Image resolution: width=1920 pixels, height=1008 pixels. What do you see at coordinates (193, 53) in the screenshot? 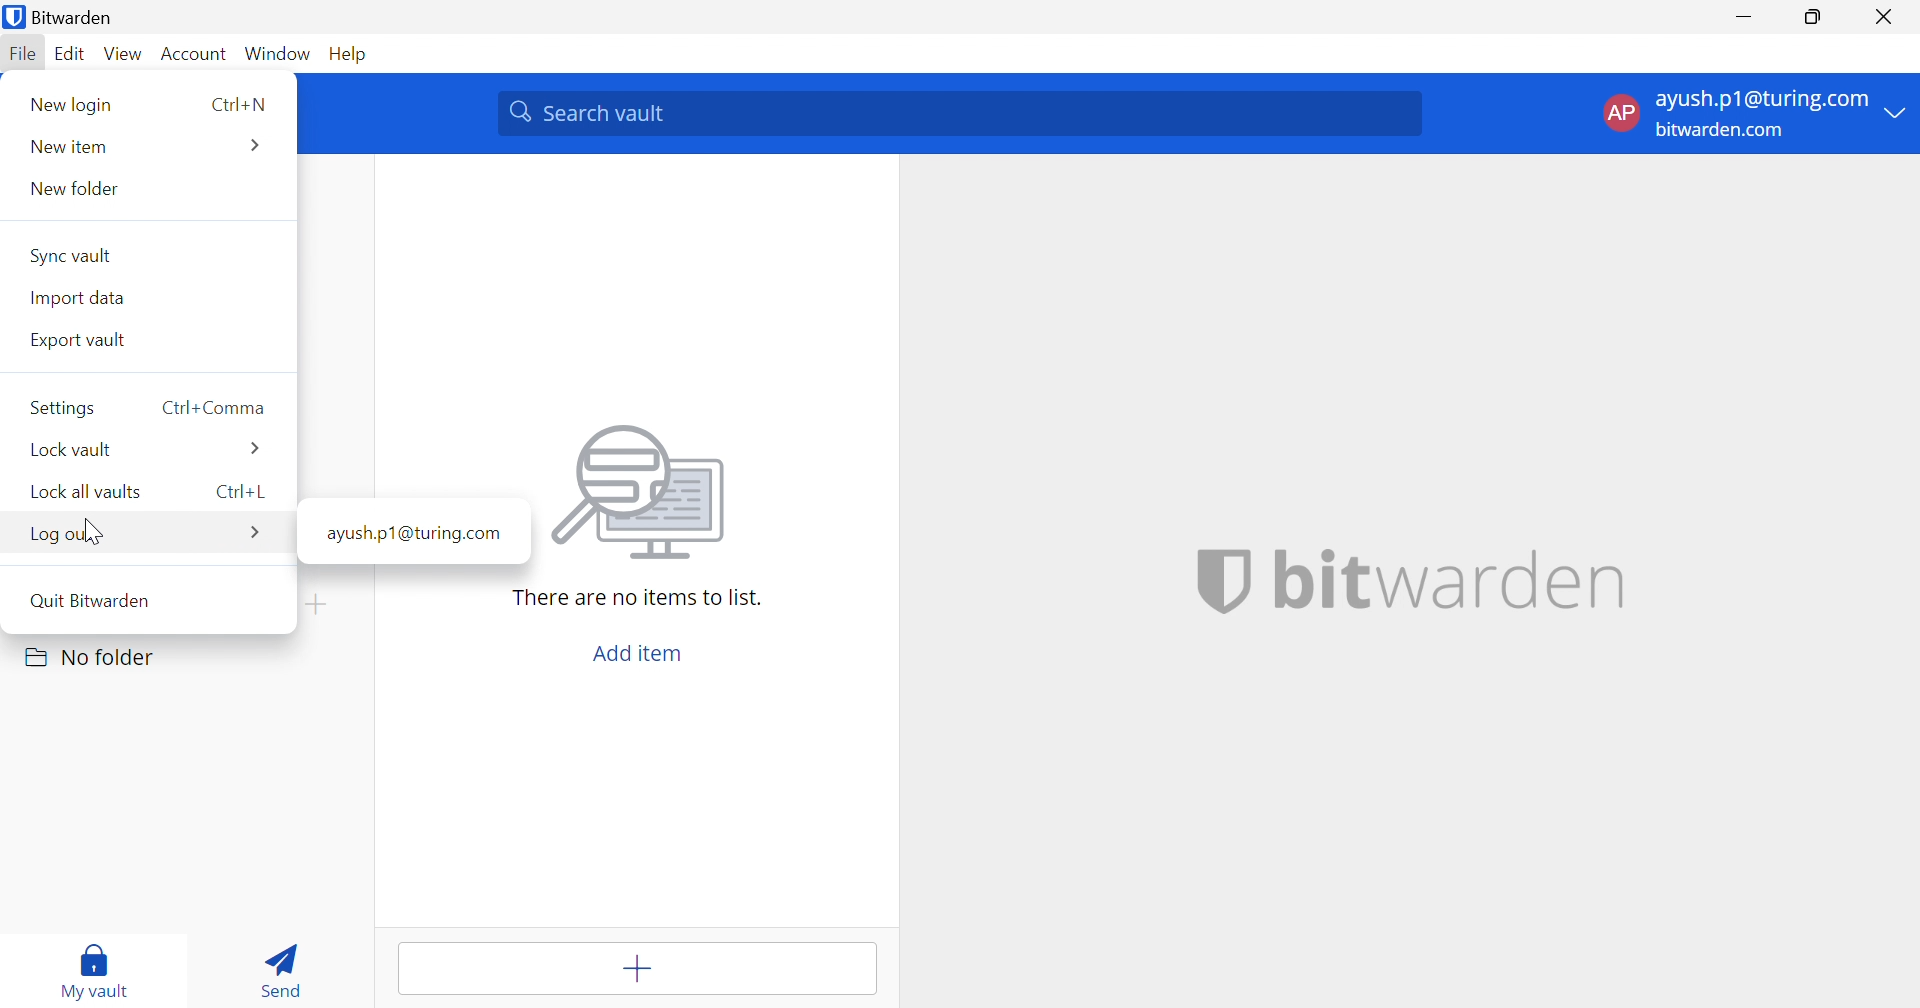
I see `Account` at bounding box center [193, 53].